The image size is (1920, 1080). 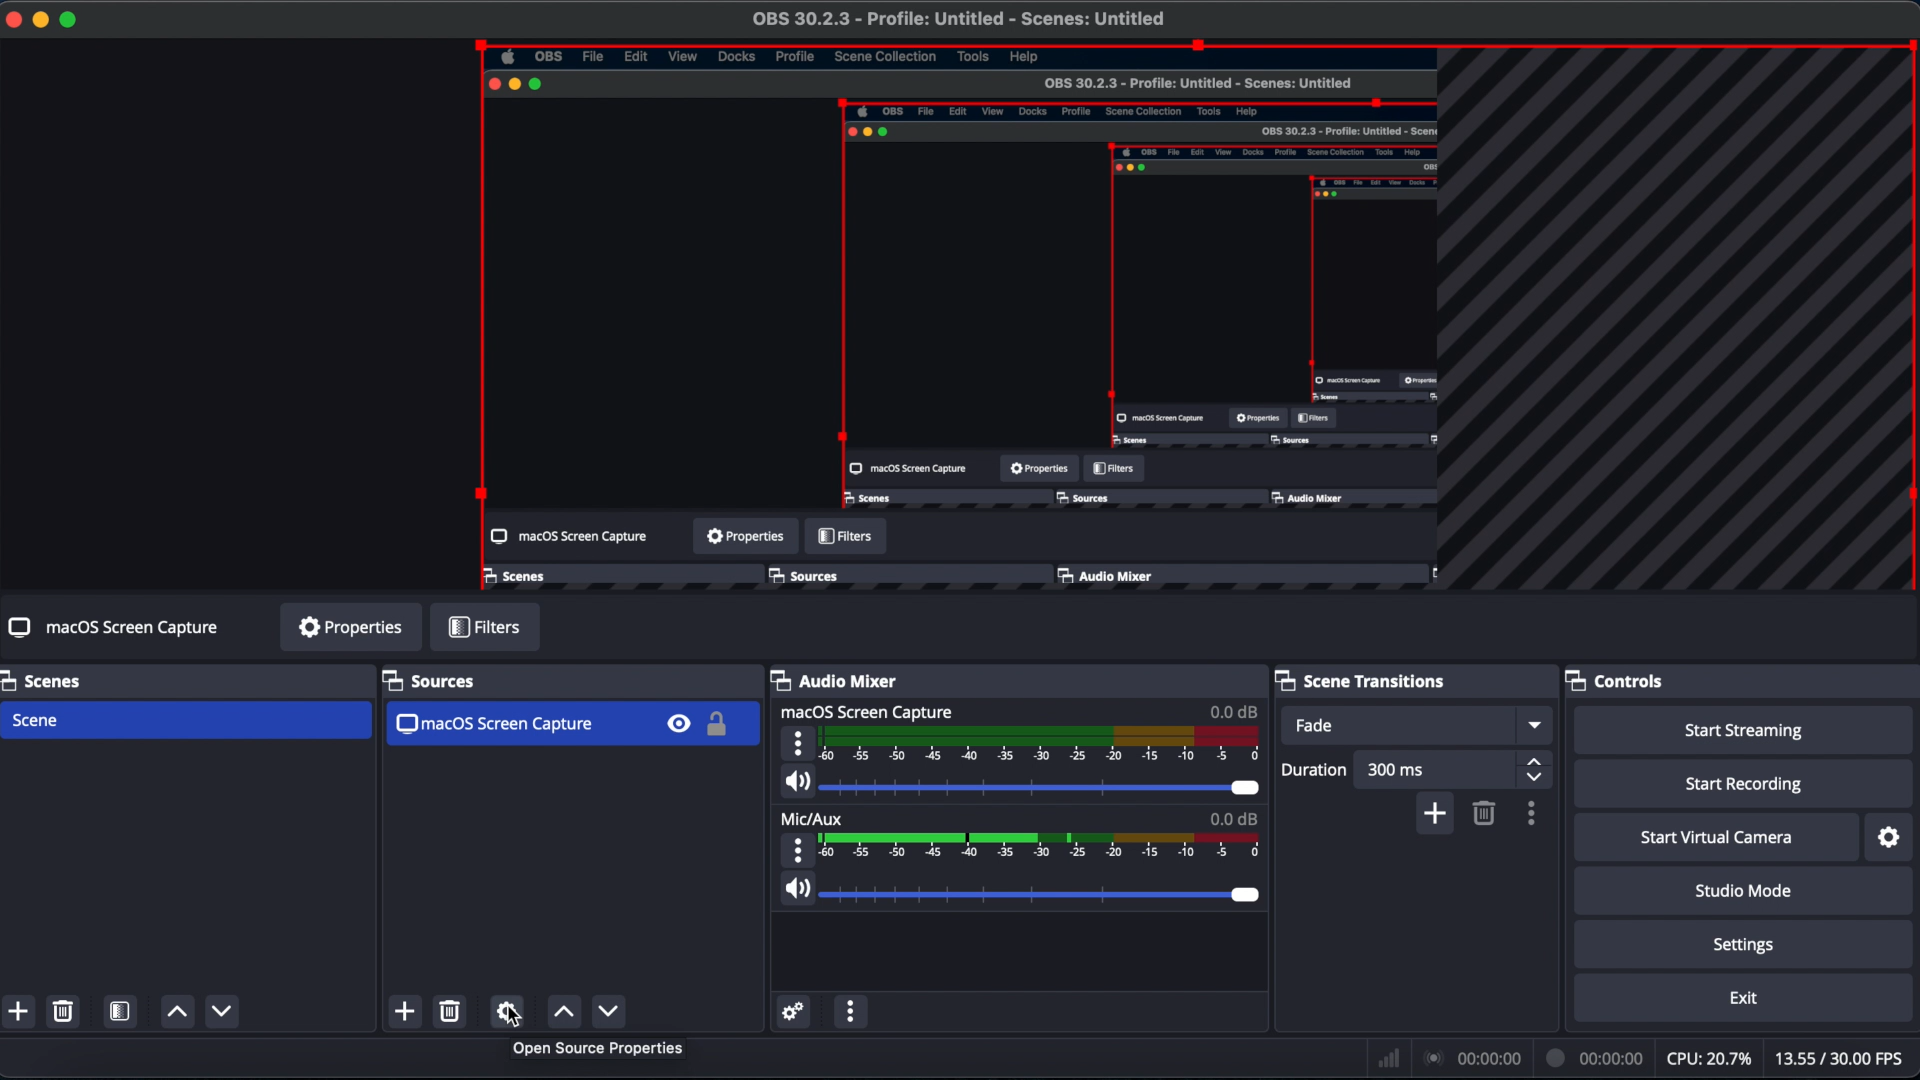 What do you see at coordinates (62, 1011) in the screenshot?
I see `remove selected` at bounding box center [62, 1011].